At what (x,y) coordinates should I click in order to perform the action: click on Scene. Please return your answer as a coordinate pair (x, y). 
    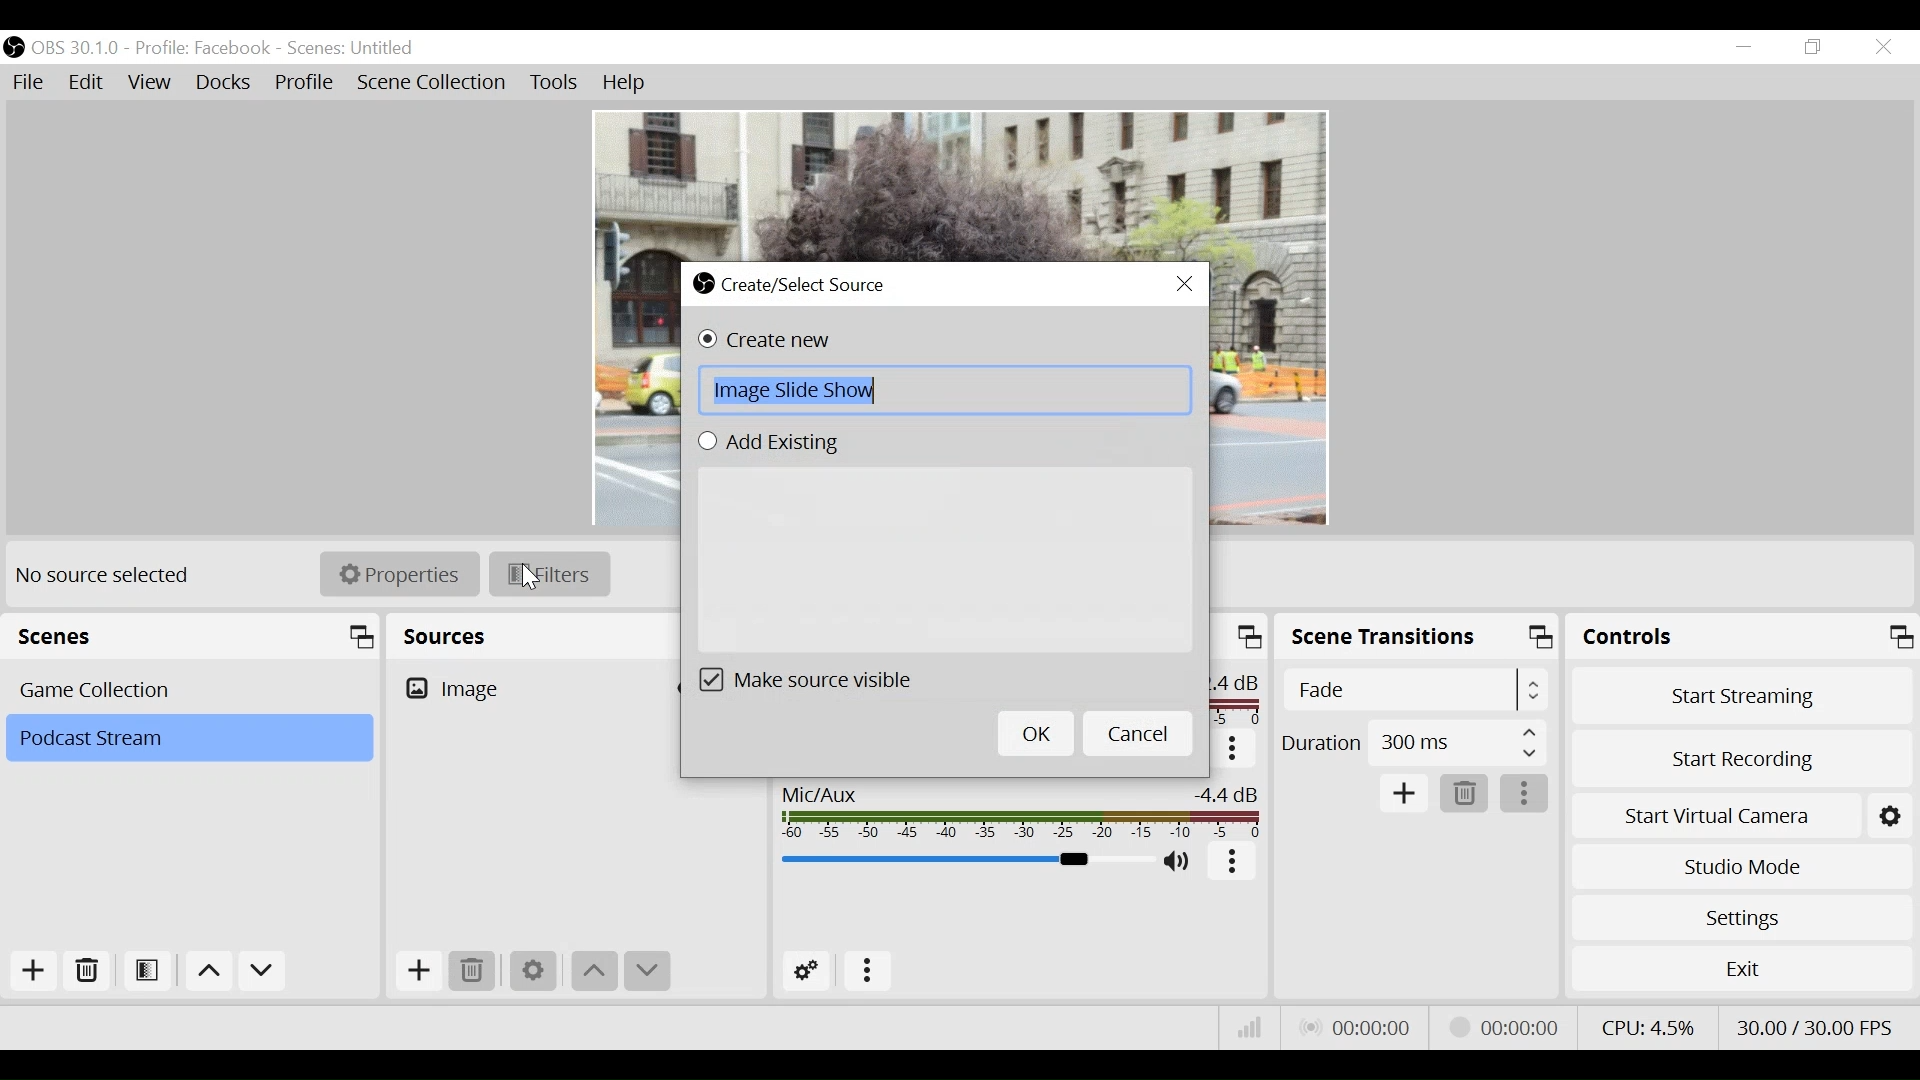
    Looking at the image, I should click on (353, 49).